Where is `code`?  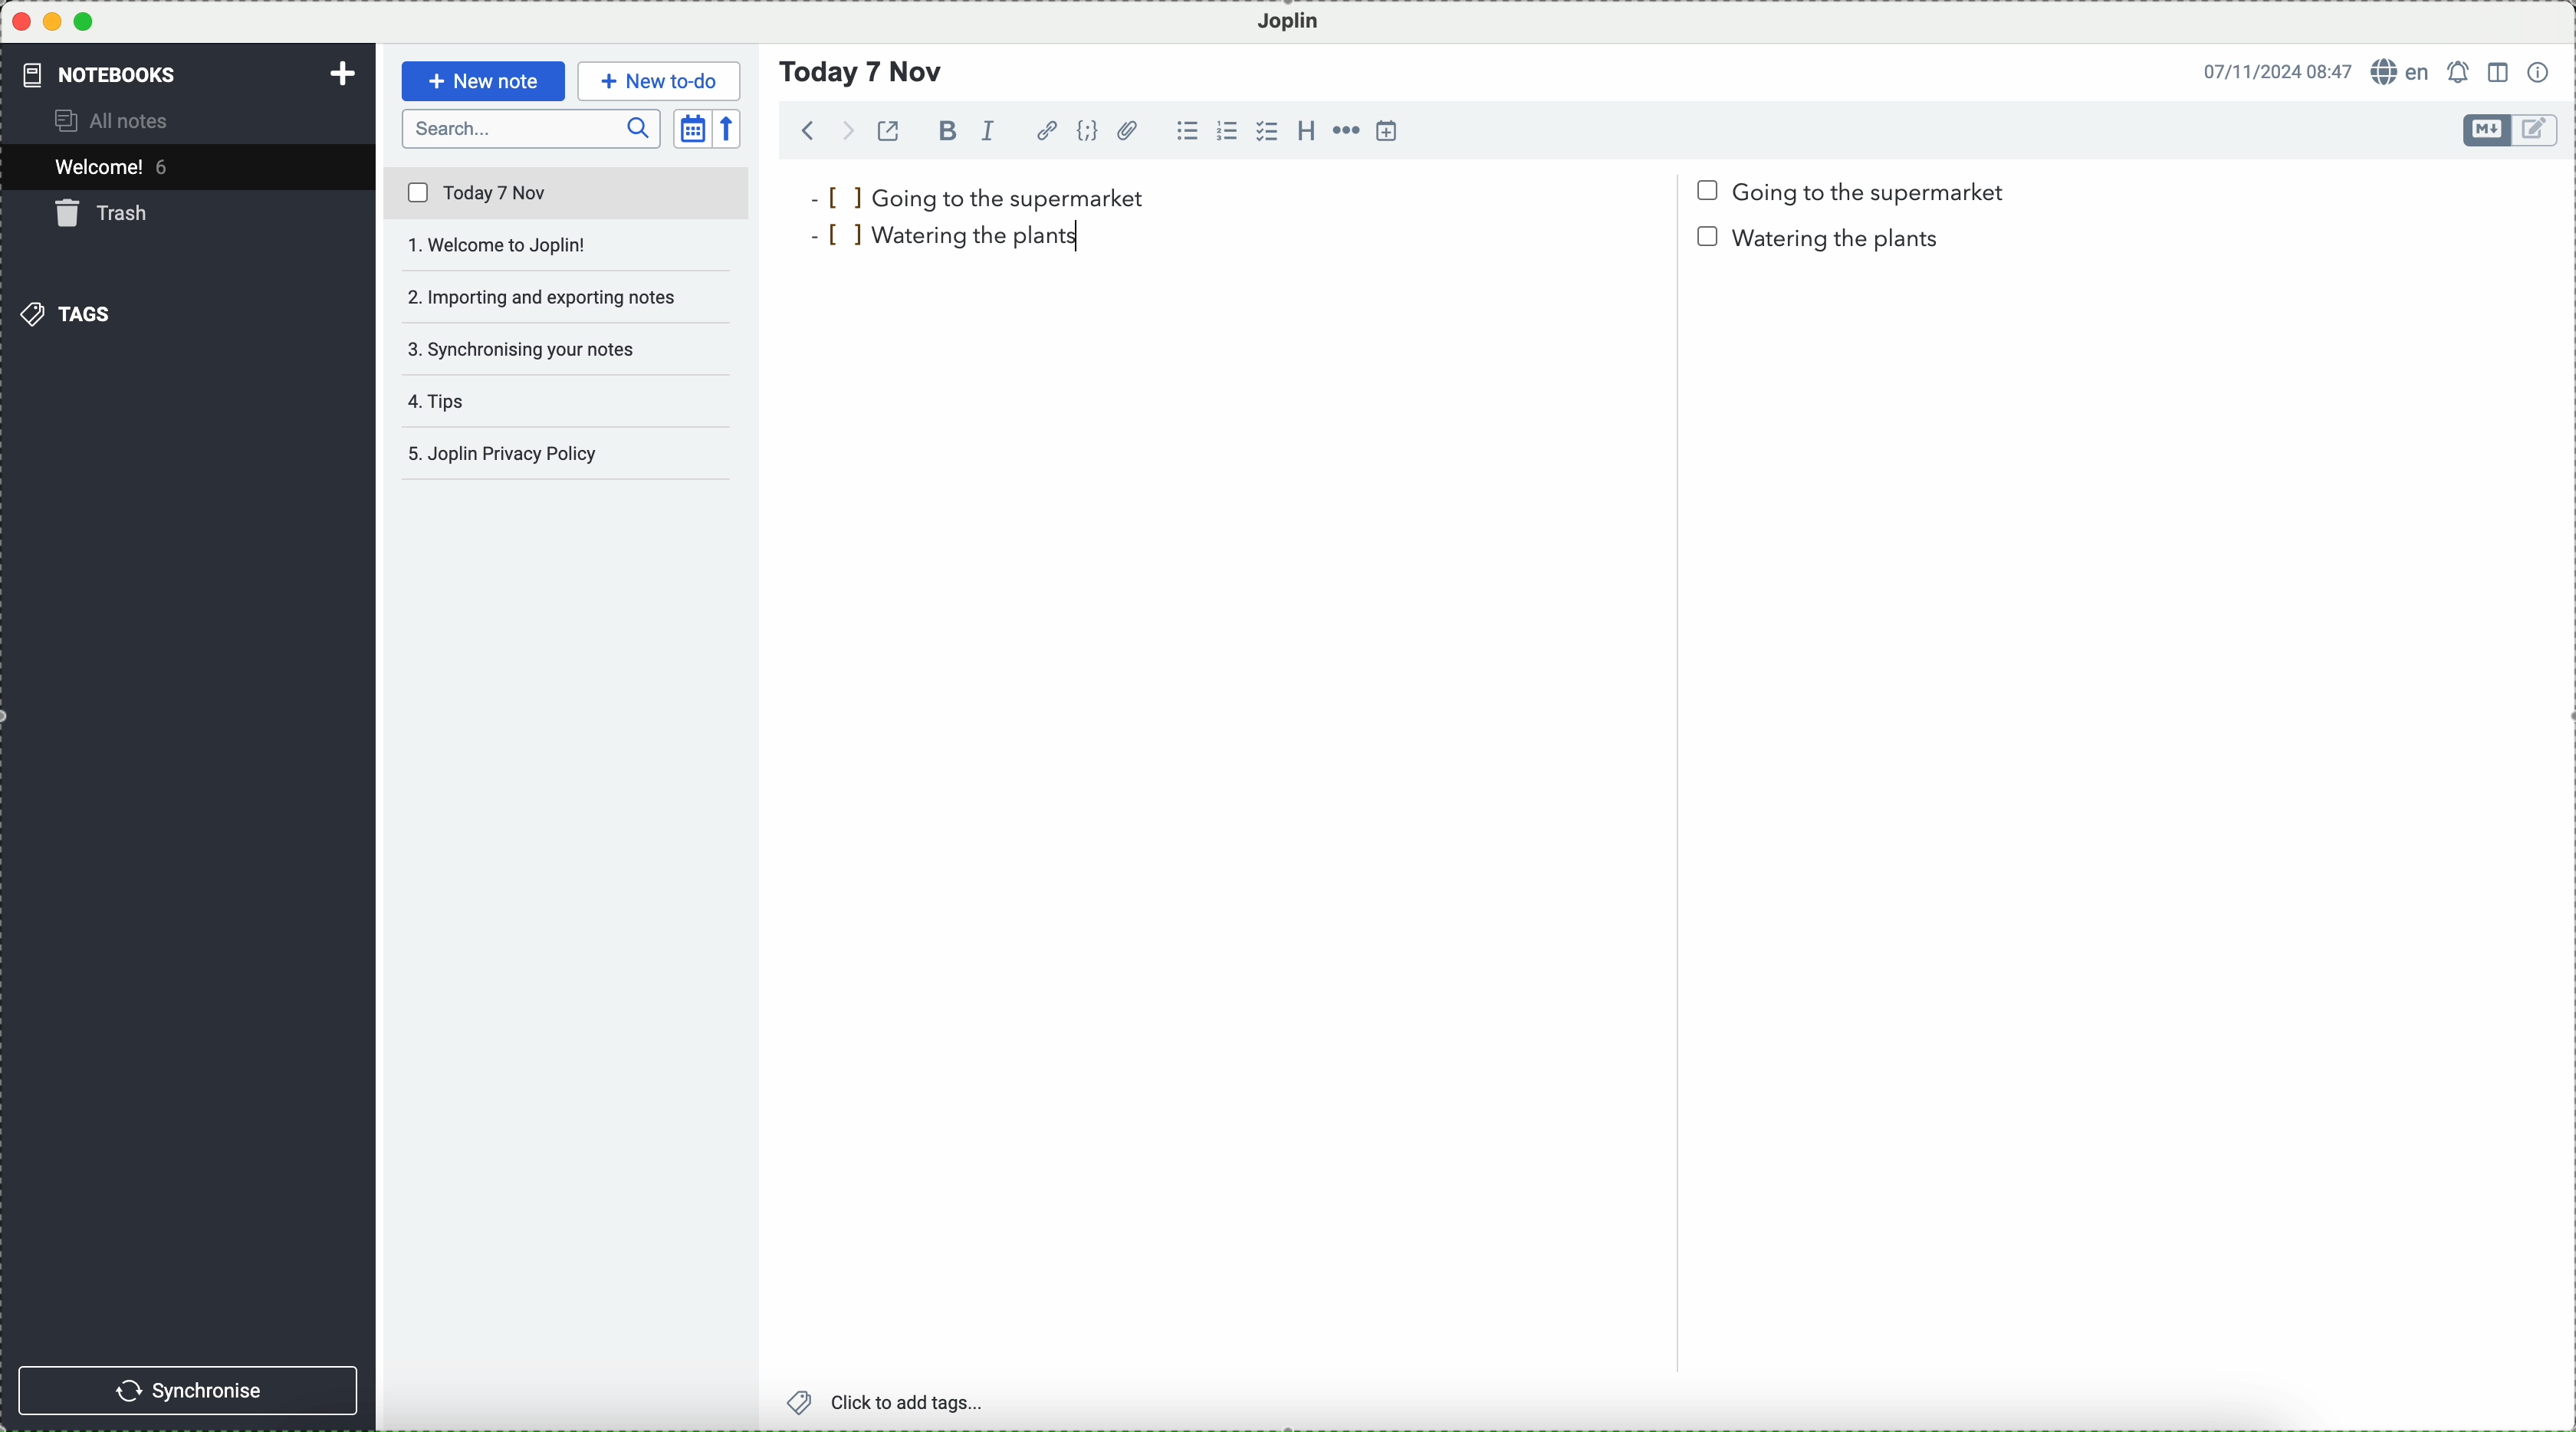
code is located at coordinates (1087, 130).